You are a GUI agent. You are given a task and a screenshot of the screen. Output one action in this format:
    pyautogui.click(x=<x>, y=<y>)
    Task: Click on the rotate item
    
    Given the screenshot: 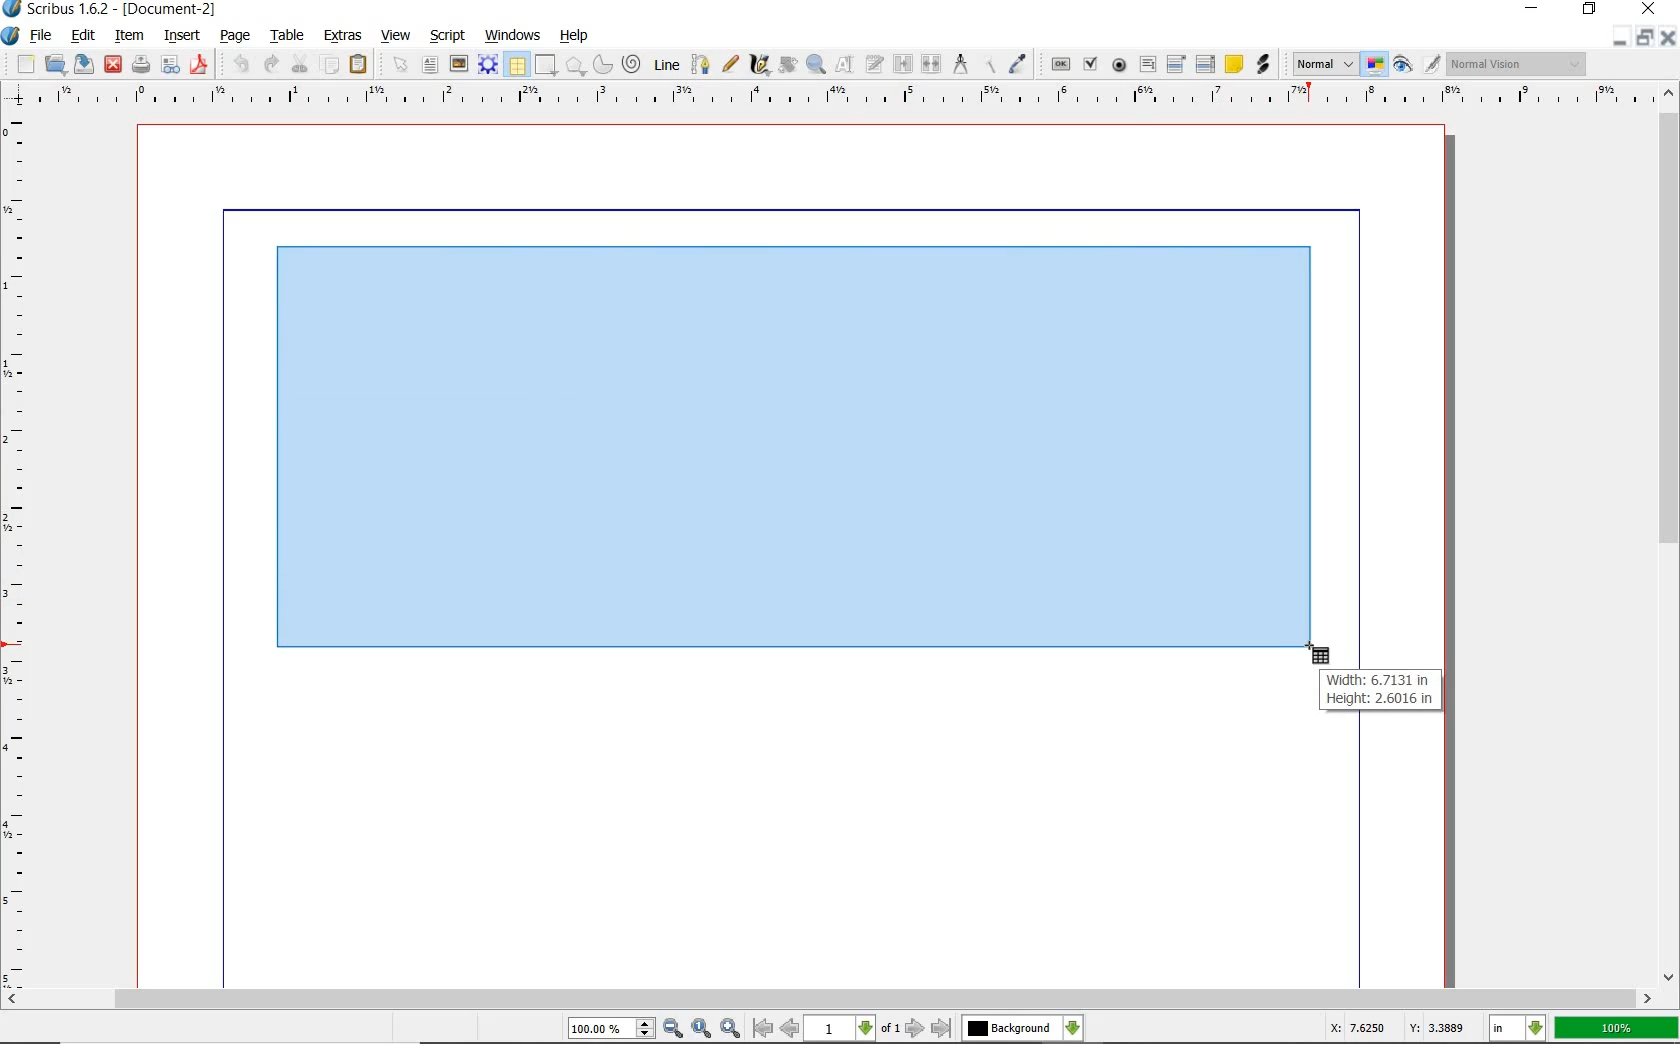 What is the action you would take?
    pyautogui.click(x=787, y=66)
    